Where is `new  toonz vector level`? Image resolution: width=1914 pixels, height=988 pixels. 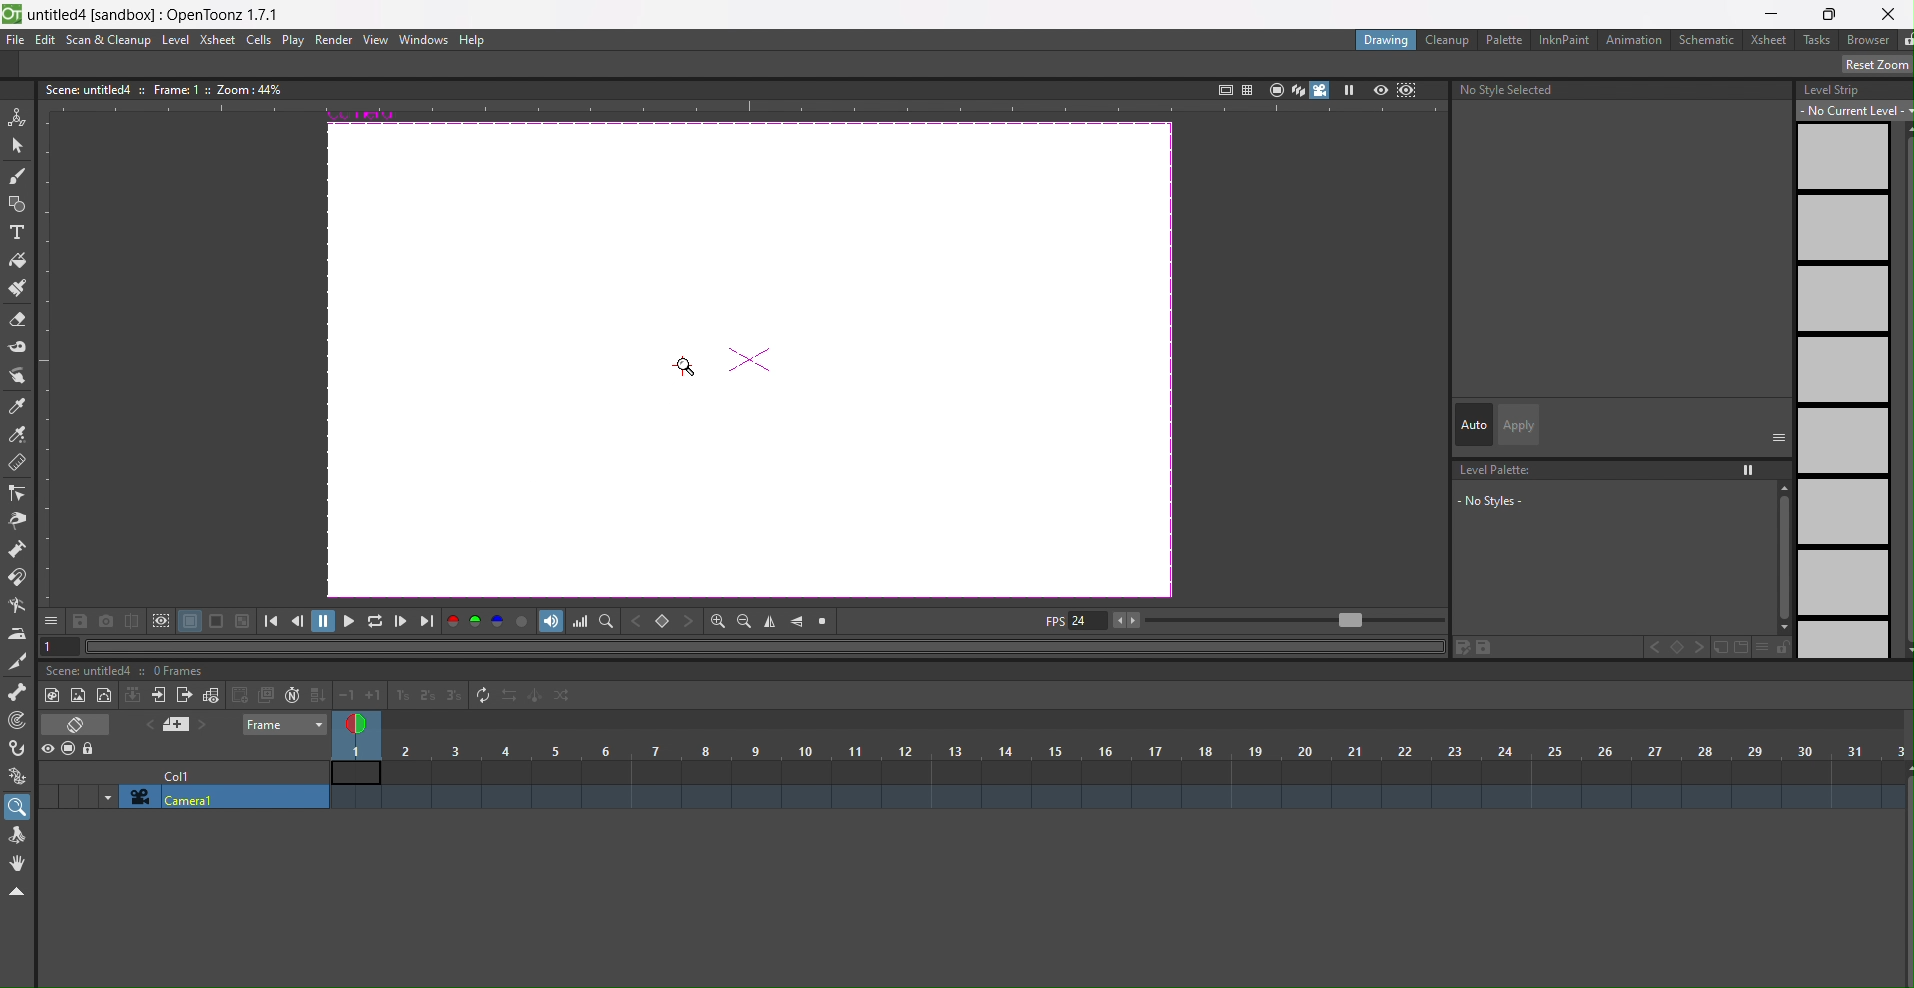
new  toonz vector level is located at coordinates (78, 694).